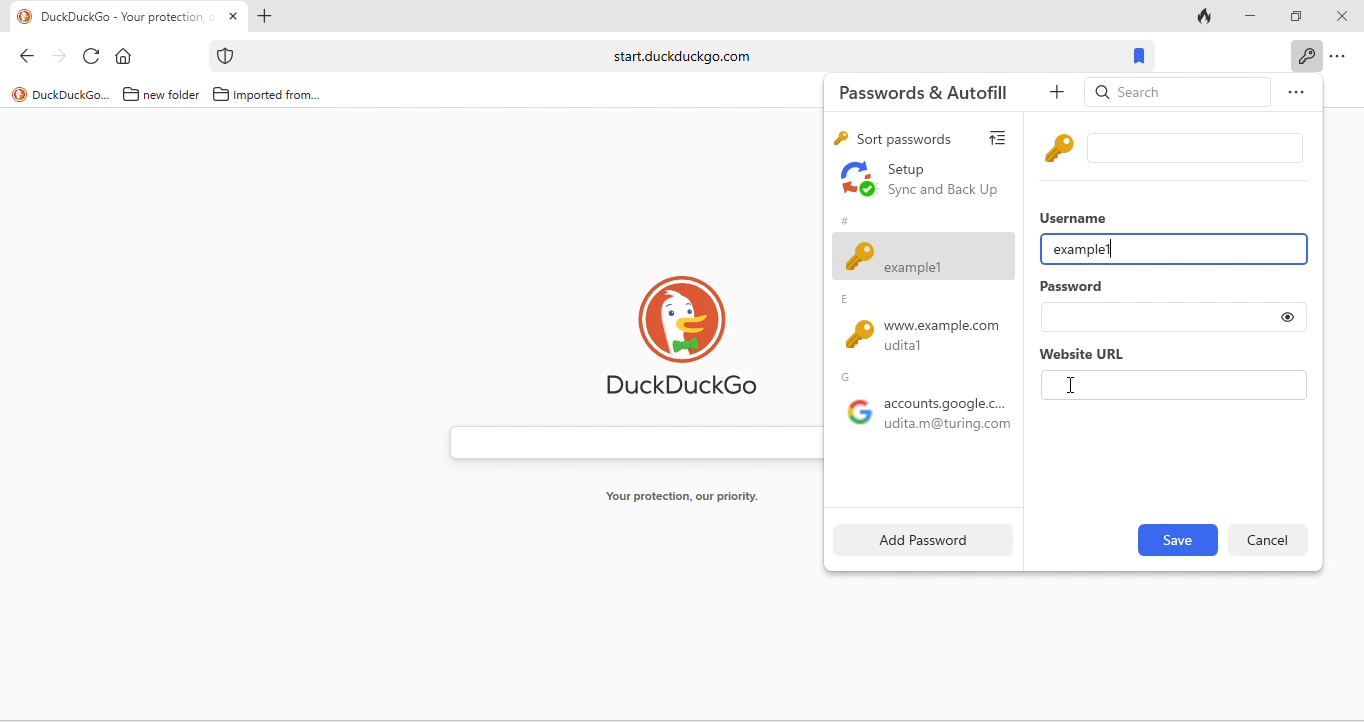 This screenshot has width=1364, height=722. What do you see at coordinates (1292, 95) in the screenshot?
I see `option` at bounding box center [1292, 95].